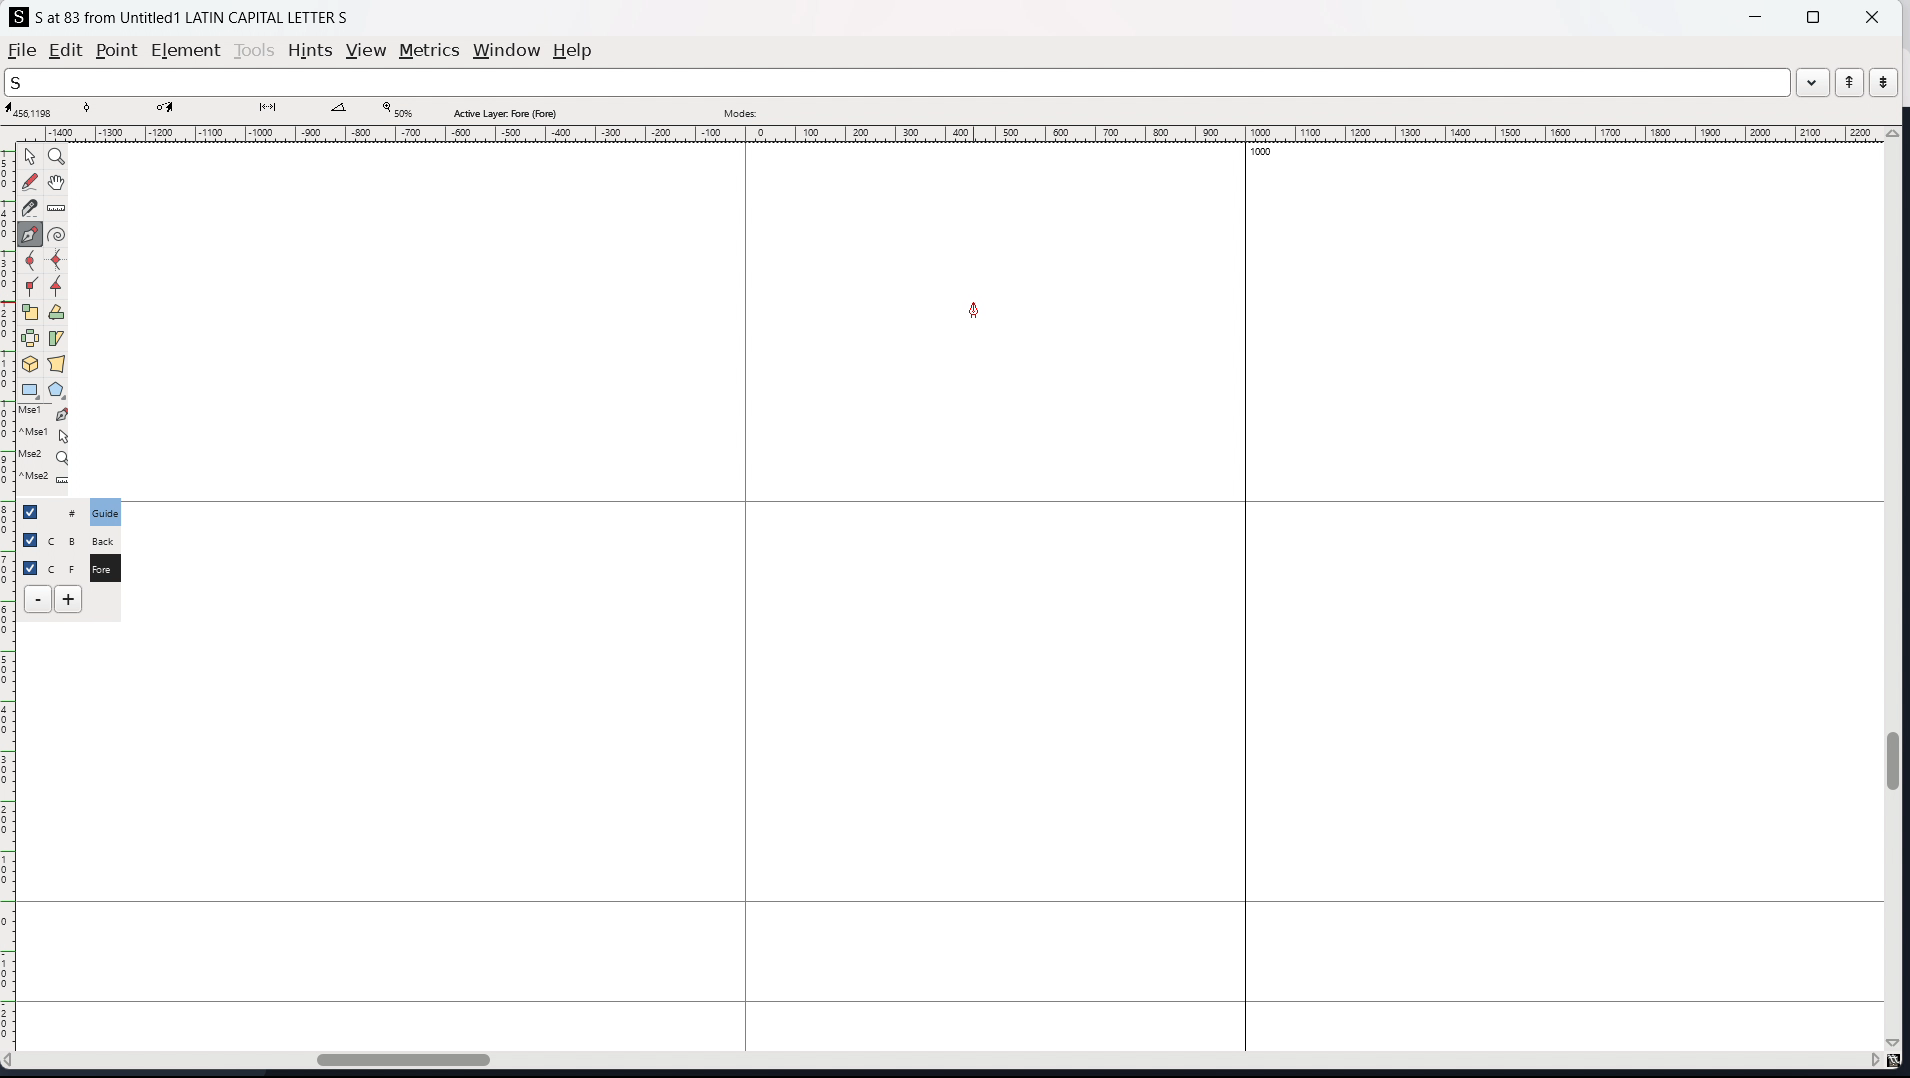  I want to click on file, so click(22, 50).